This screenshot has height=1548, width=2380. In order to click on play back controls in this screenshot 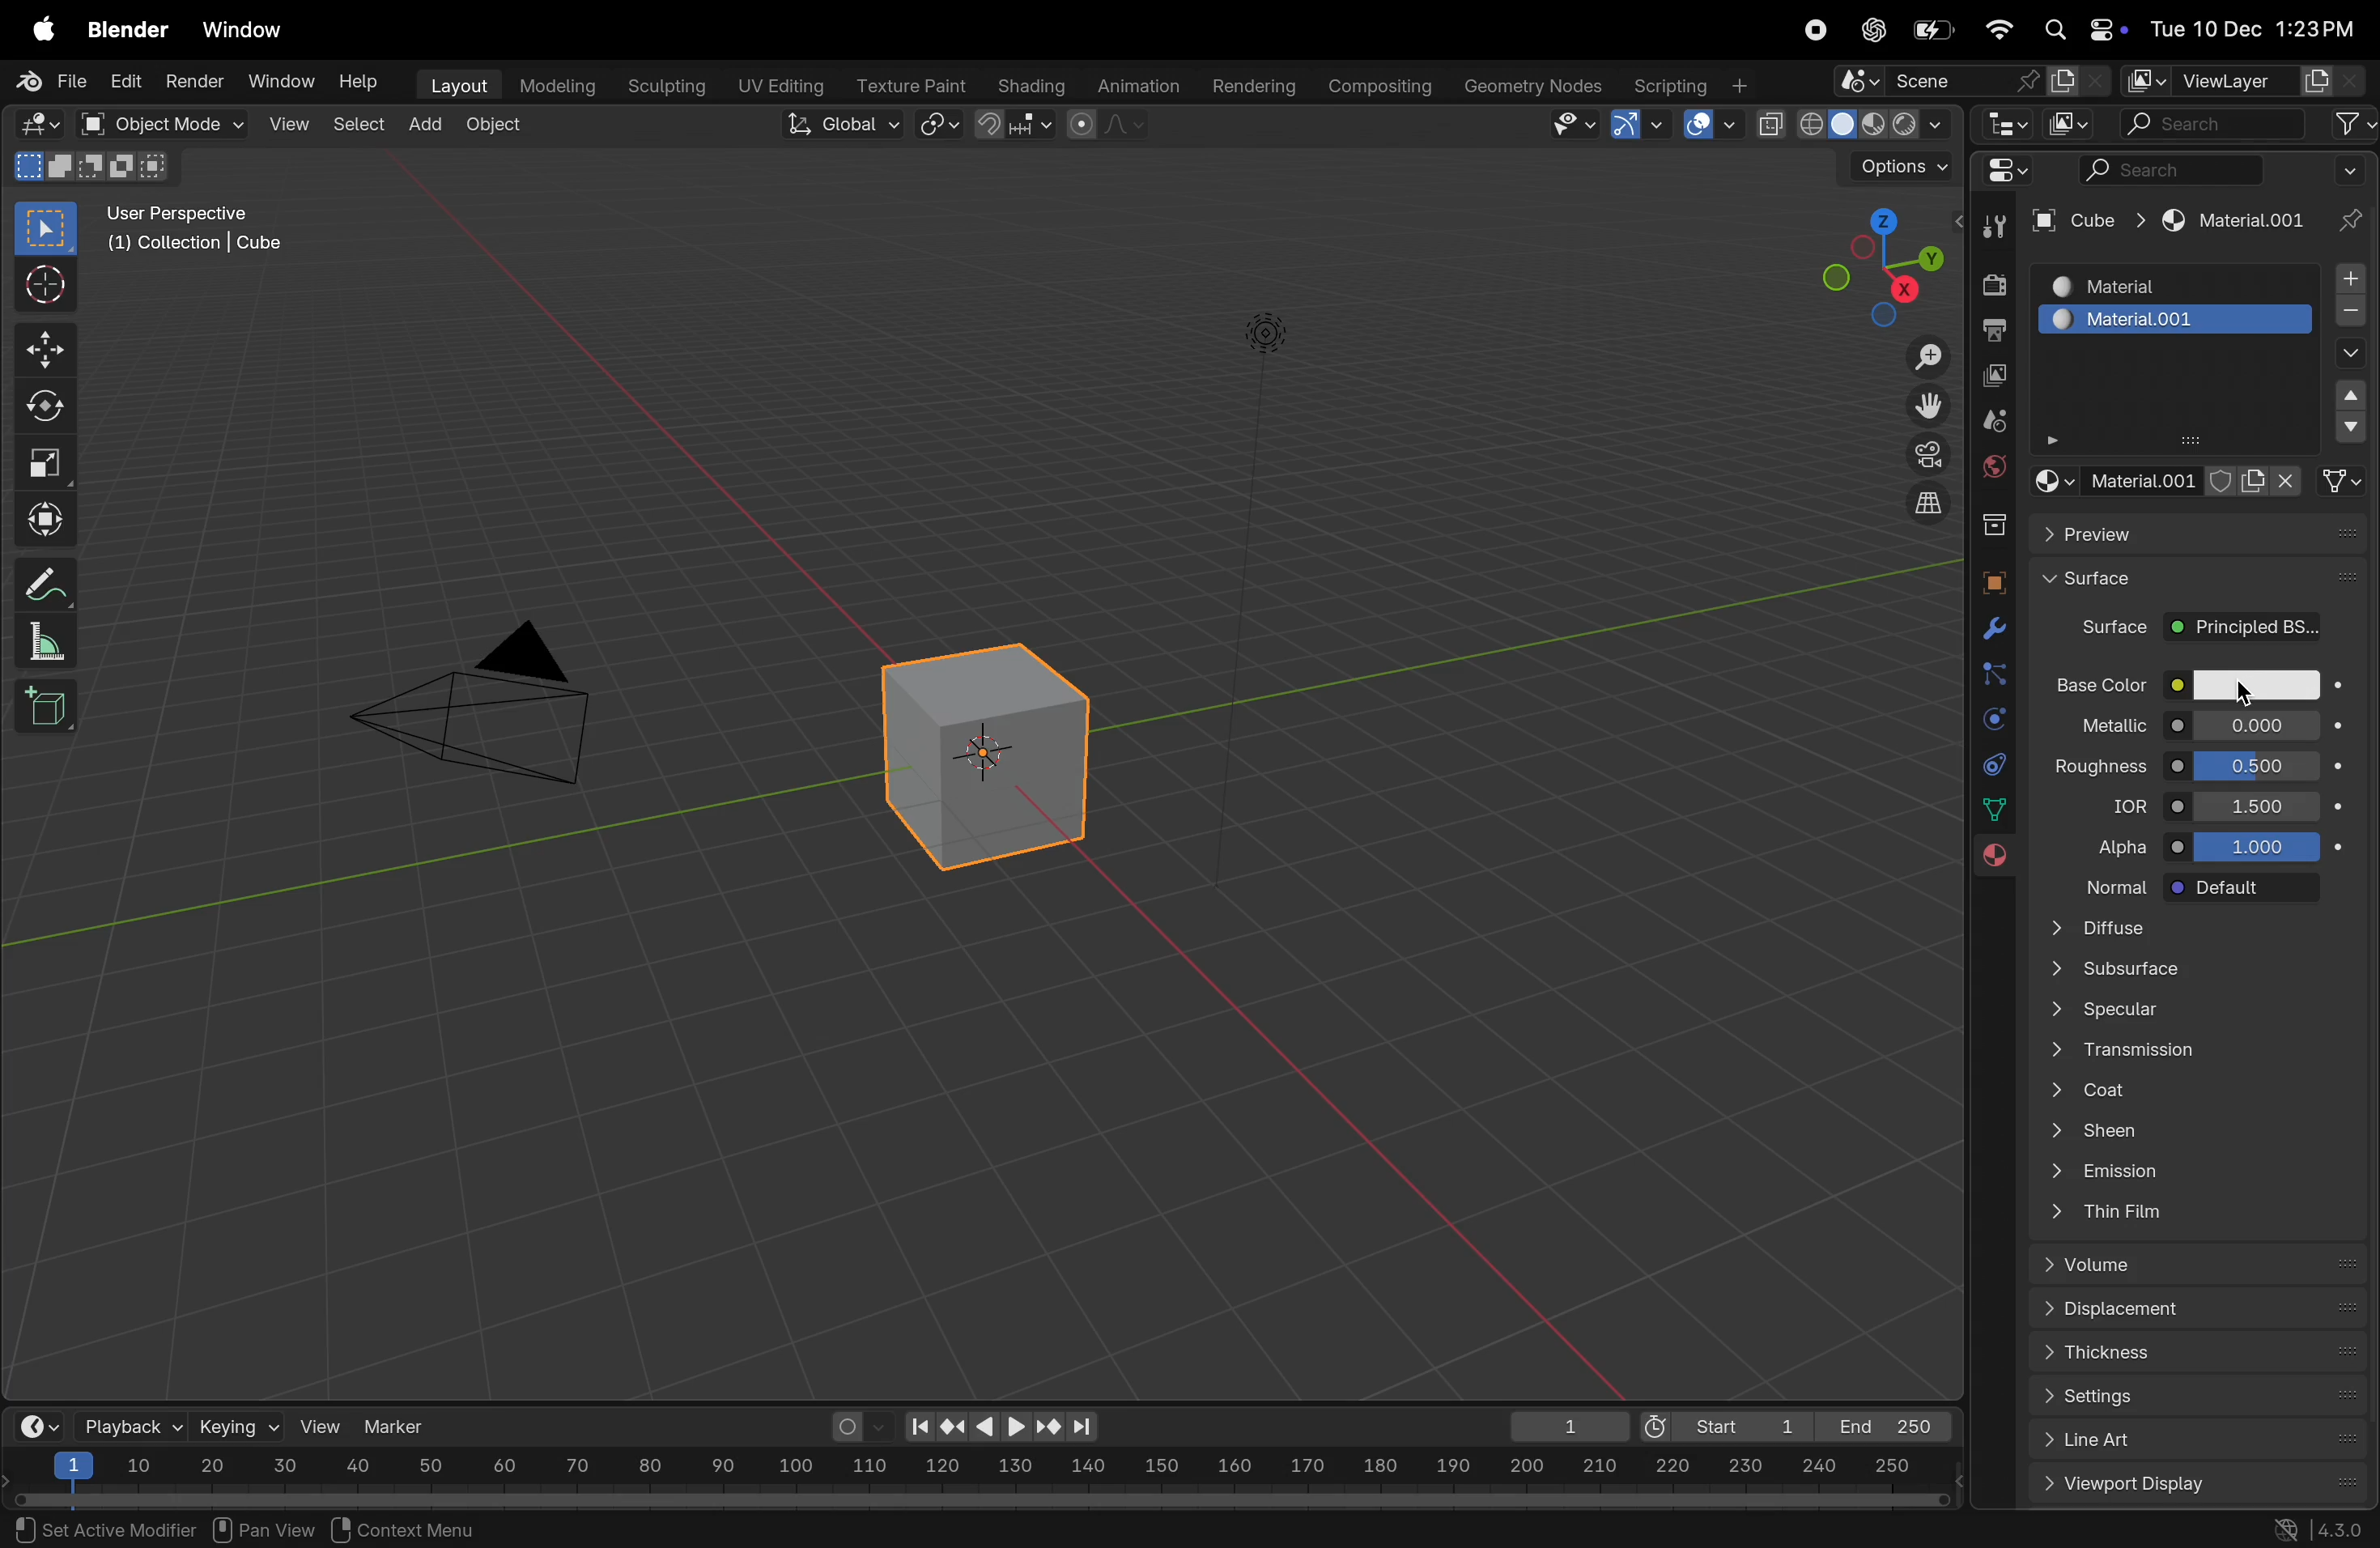, I will do `click(1002, 1429)`.